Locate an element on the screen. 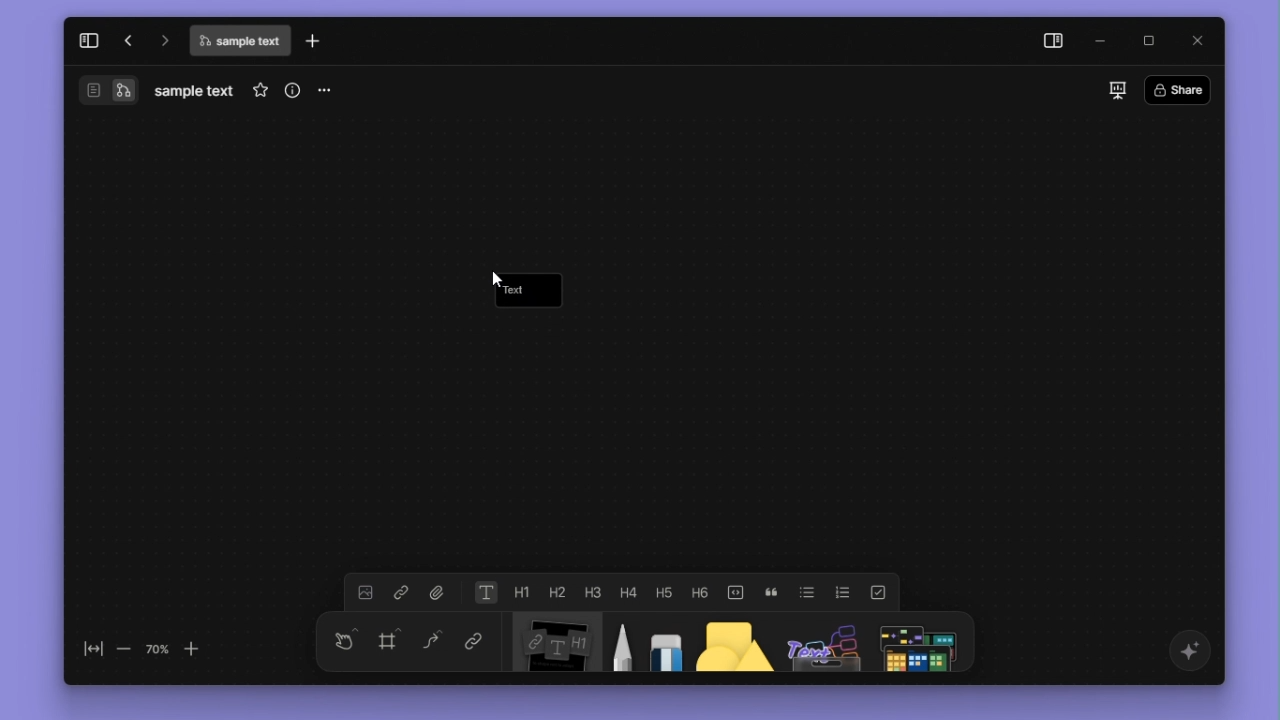 This screenshot has height=720, width=1280. heading 5 is located at coordinates (664, 591).